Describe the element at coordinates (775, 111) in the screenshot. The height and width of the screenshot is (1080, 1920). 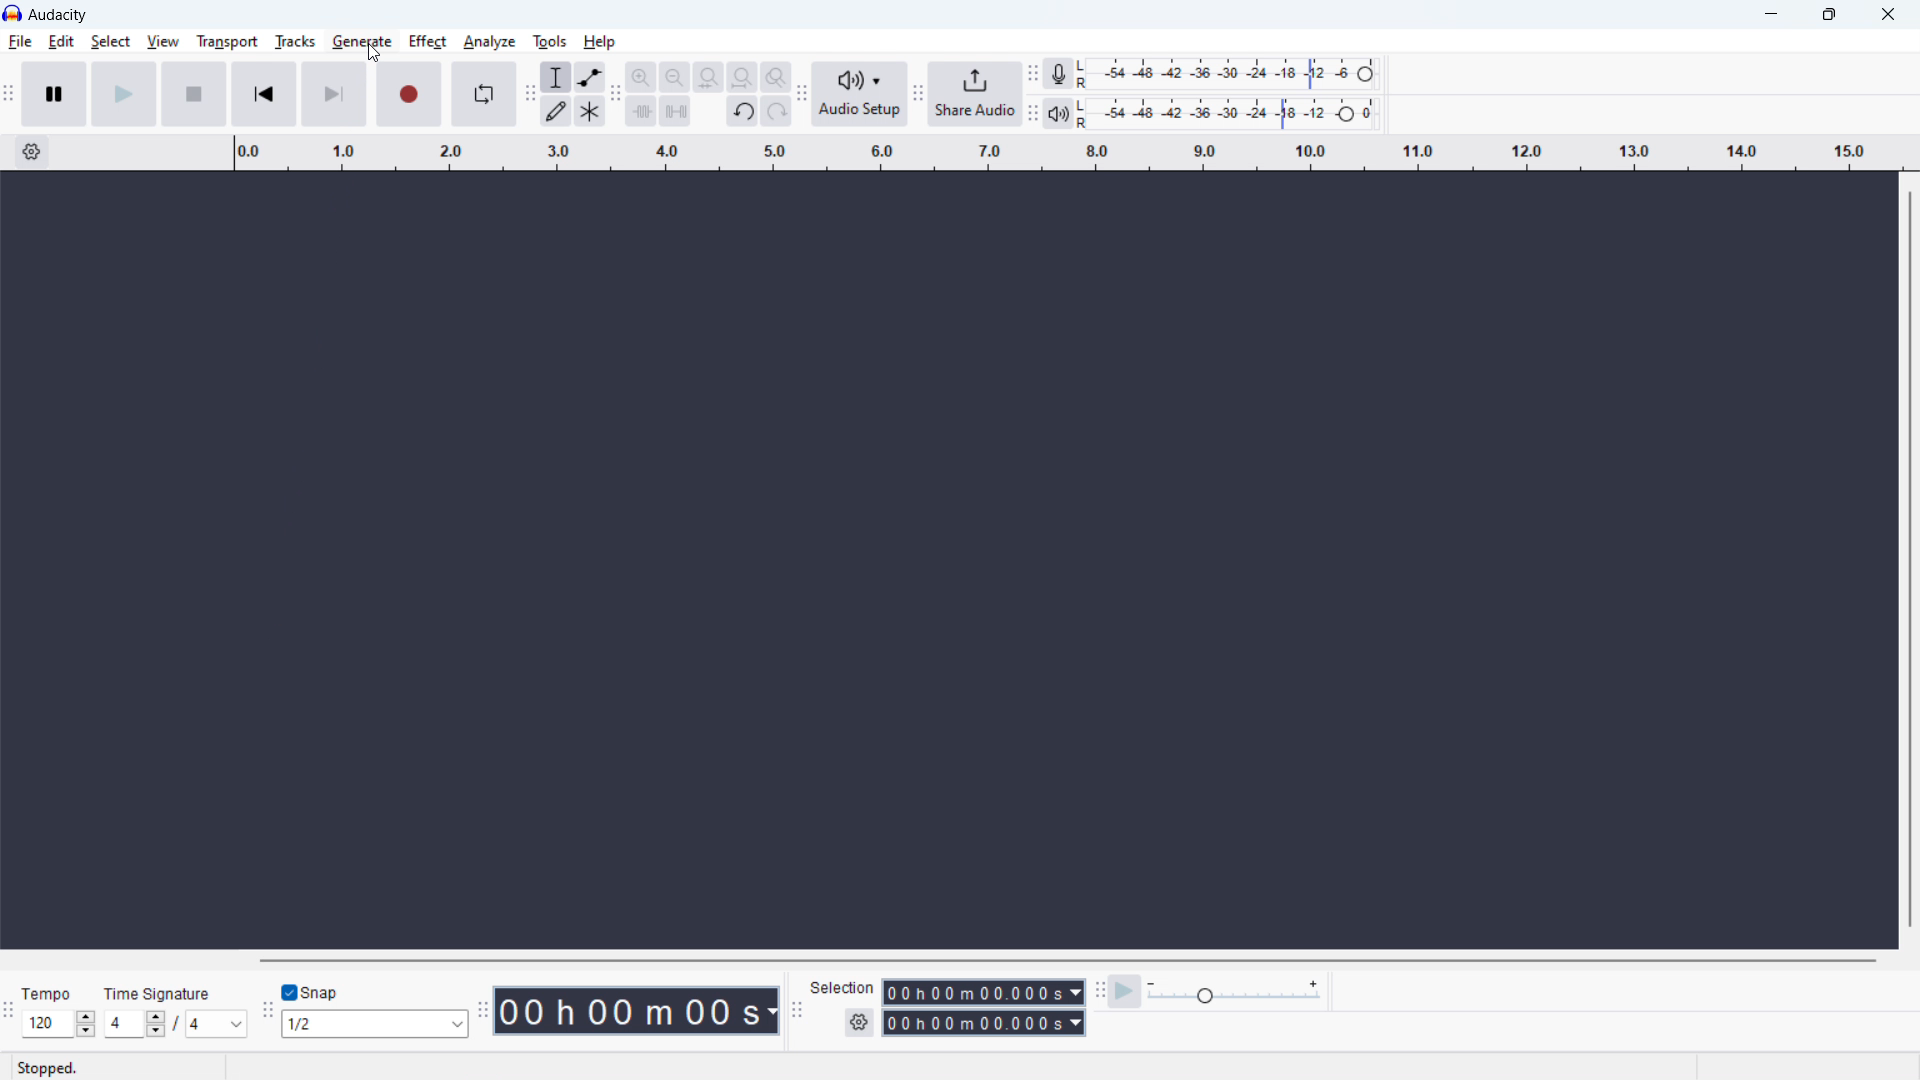
I see `redo` at that location.